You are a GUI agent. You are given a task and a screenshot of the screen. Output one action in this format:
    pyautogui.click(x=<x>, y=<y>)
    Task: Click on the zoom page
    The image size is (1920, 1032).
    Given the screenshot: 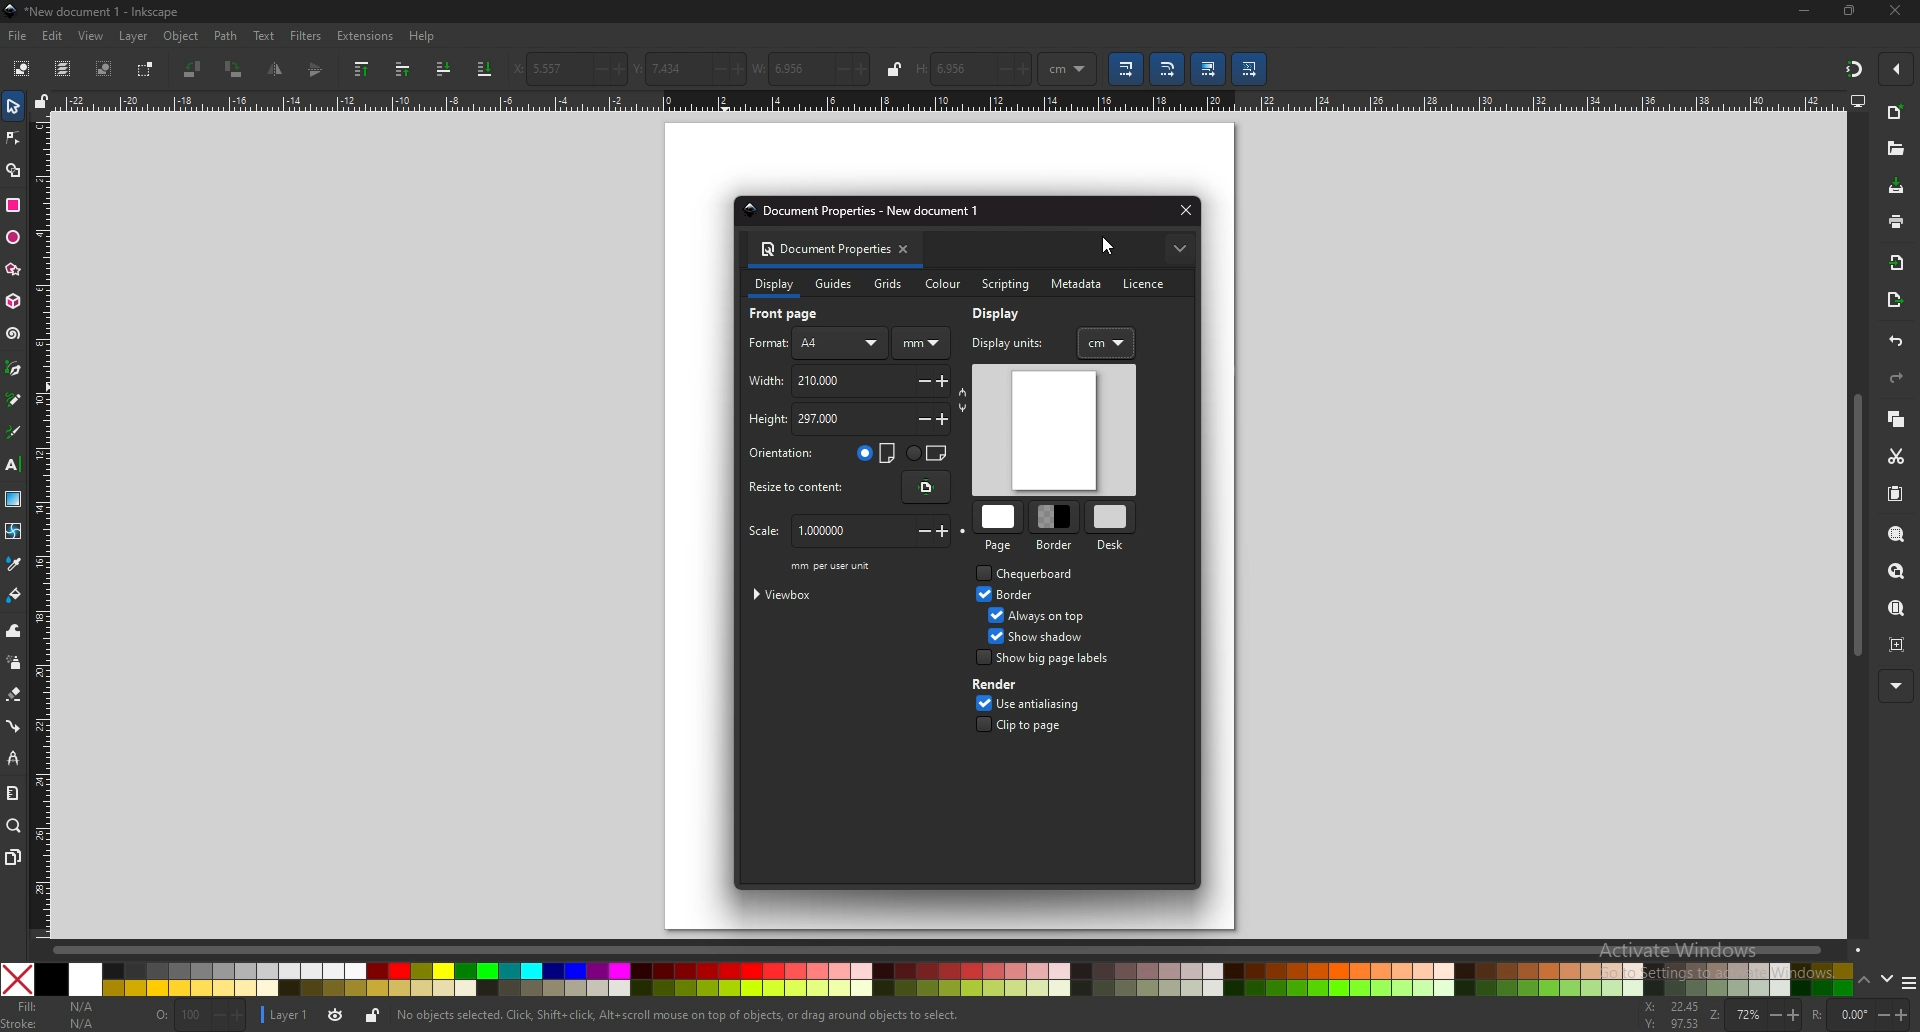 What is the action you would take?
    pyautogui.click(x=1897, y=608)
    